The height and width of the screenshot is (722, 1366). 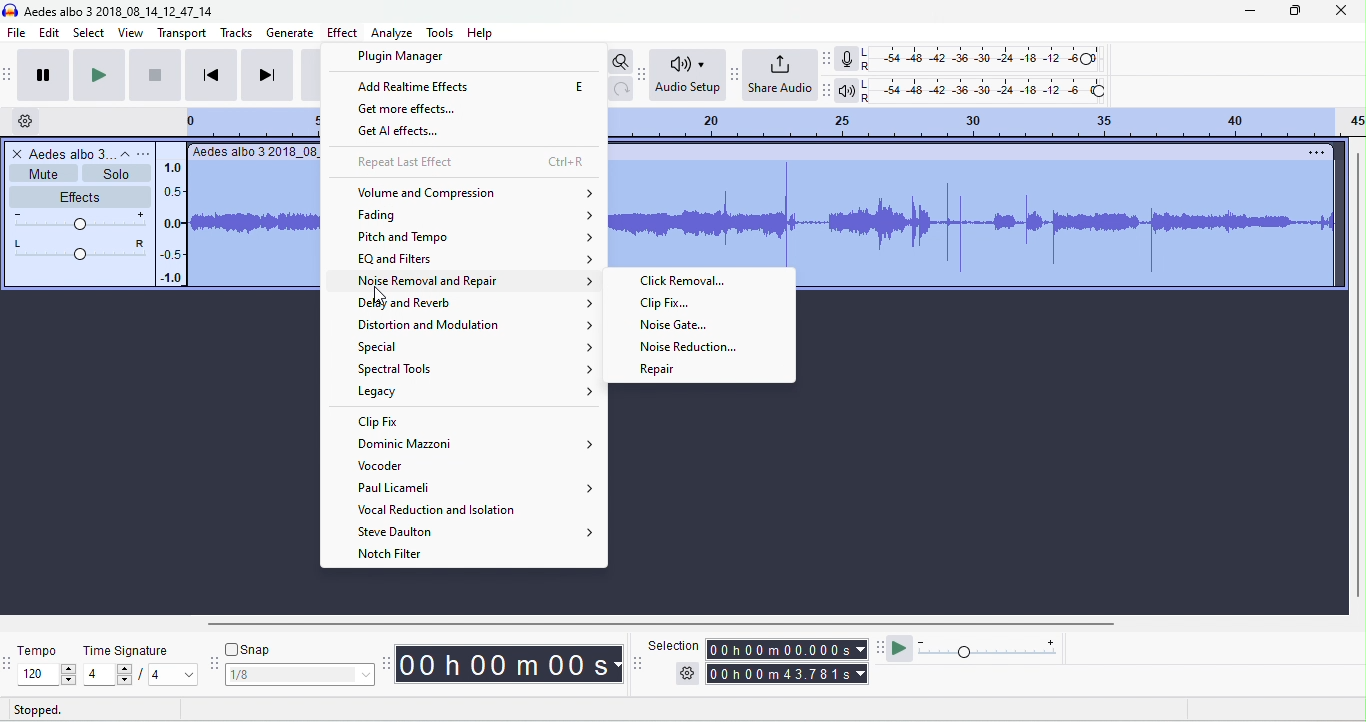 I want to click on EQ and filters, so click(x=477, y=259).